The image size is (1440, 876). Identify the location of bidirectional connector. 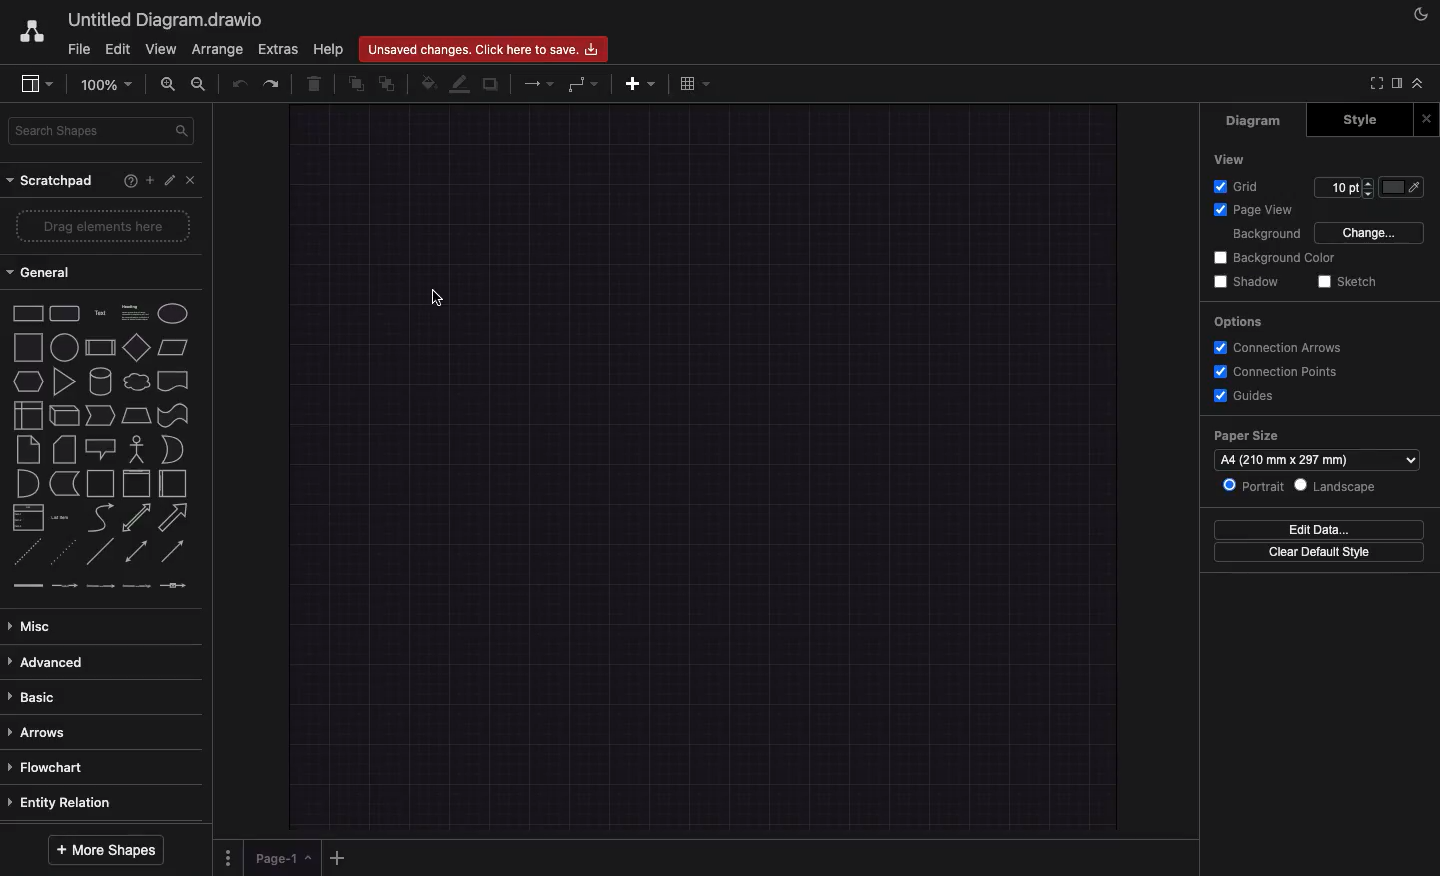
(135, 553).